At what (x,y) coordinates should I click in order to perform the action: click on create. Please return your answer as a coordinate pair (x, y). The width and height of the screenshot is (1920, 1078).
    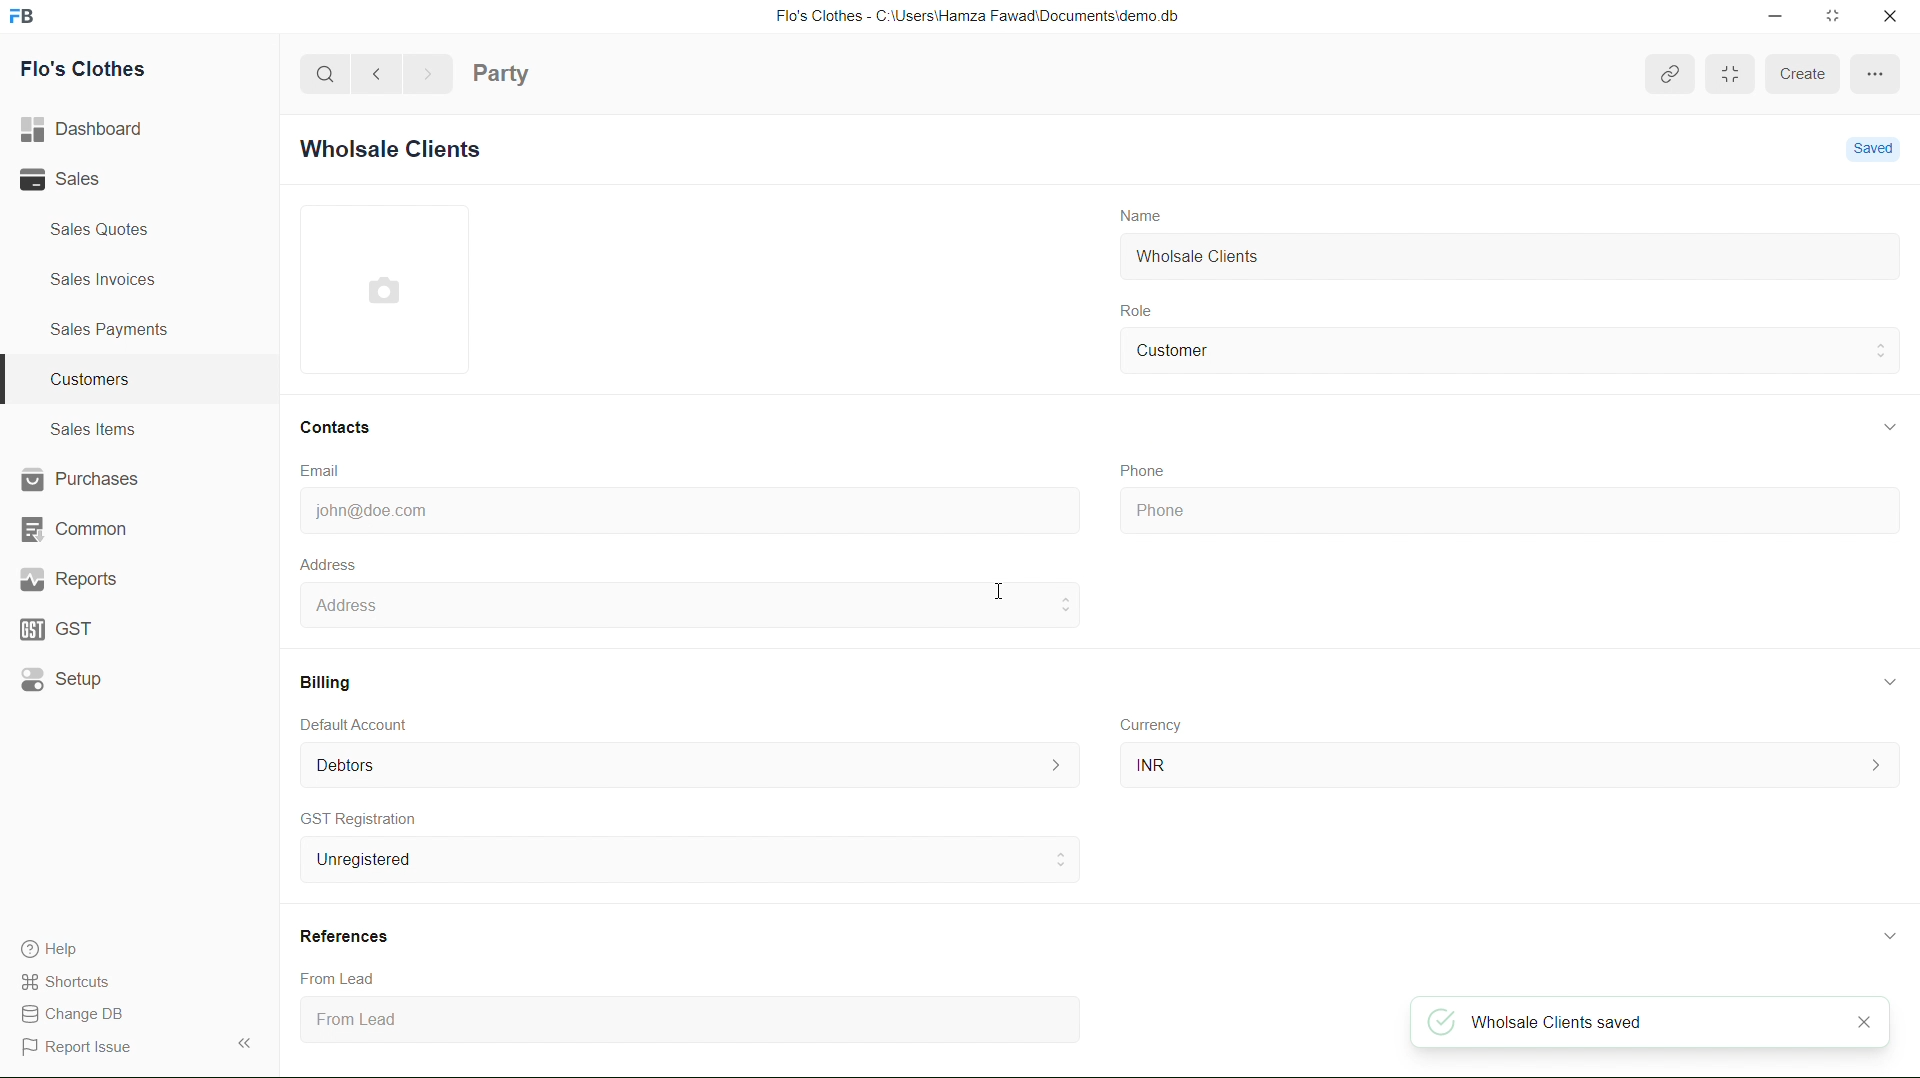
    Looking at the image, I should click on (1802, 79).